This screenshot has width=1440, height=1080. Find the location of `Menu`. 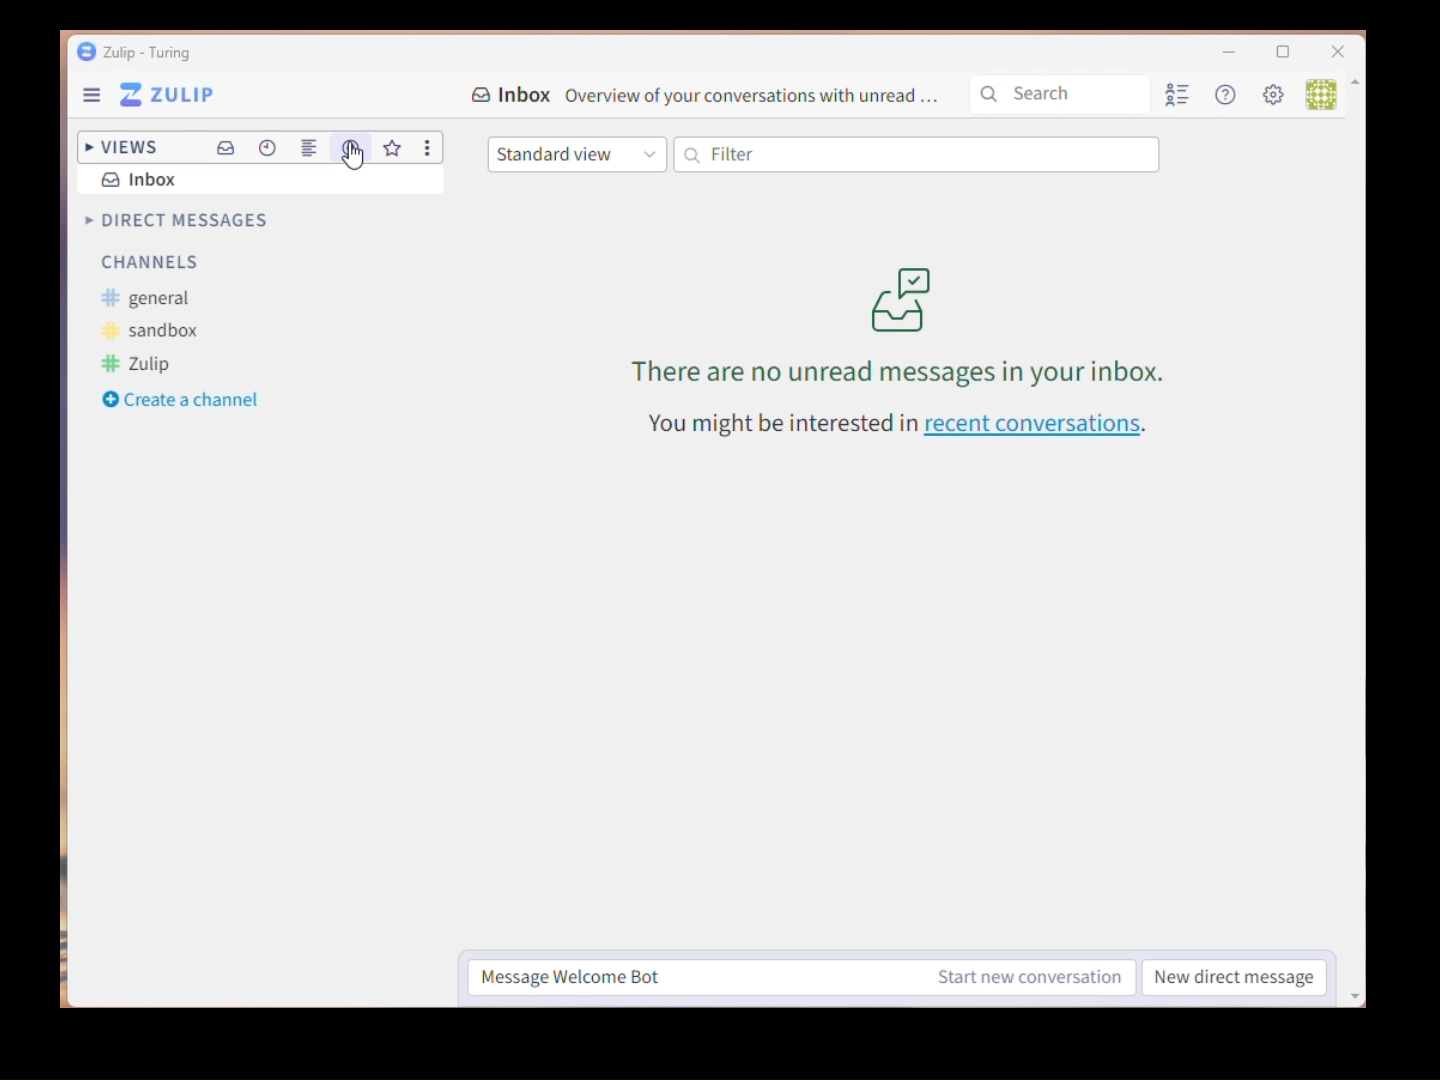

Menu is located at coordinates (155, 96).